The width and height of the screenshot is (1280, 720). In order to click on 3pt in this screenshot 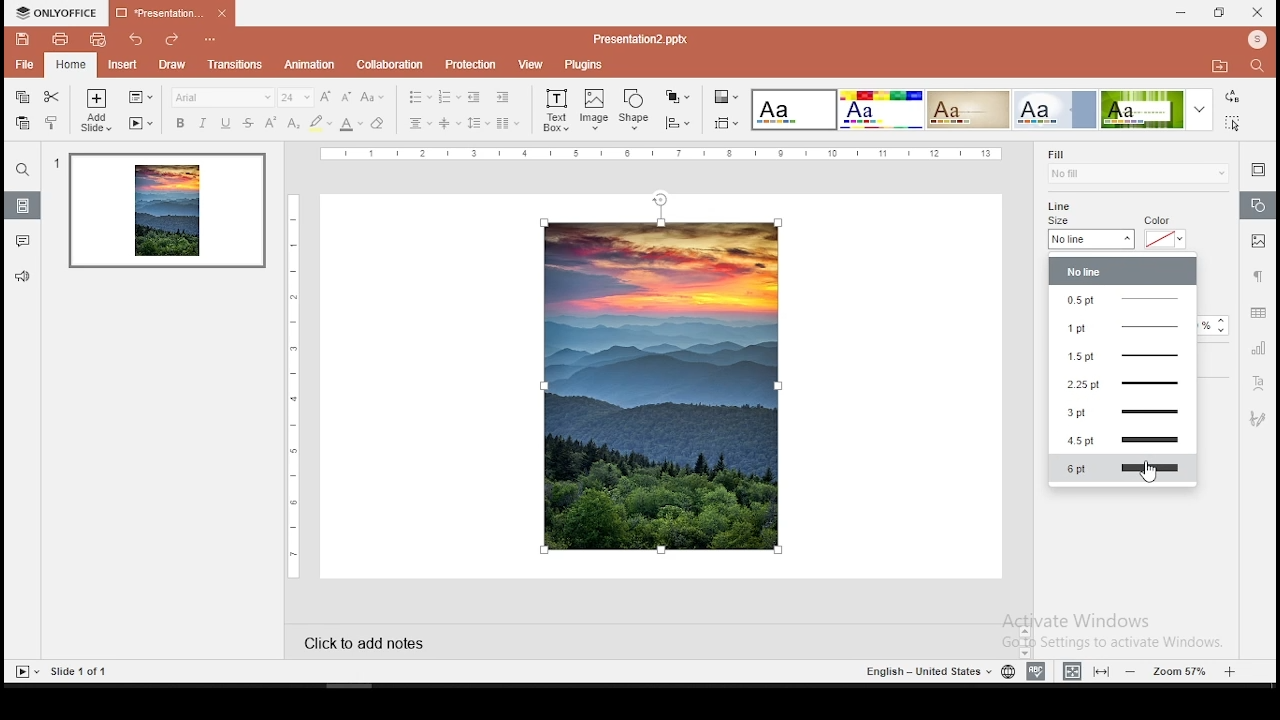, I will do `click(1124, 414)`.